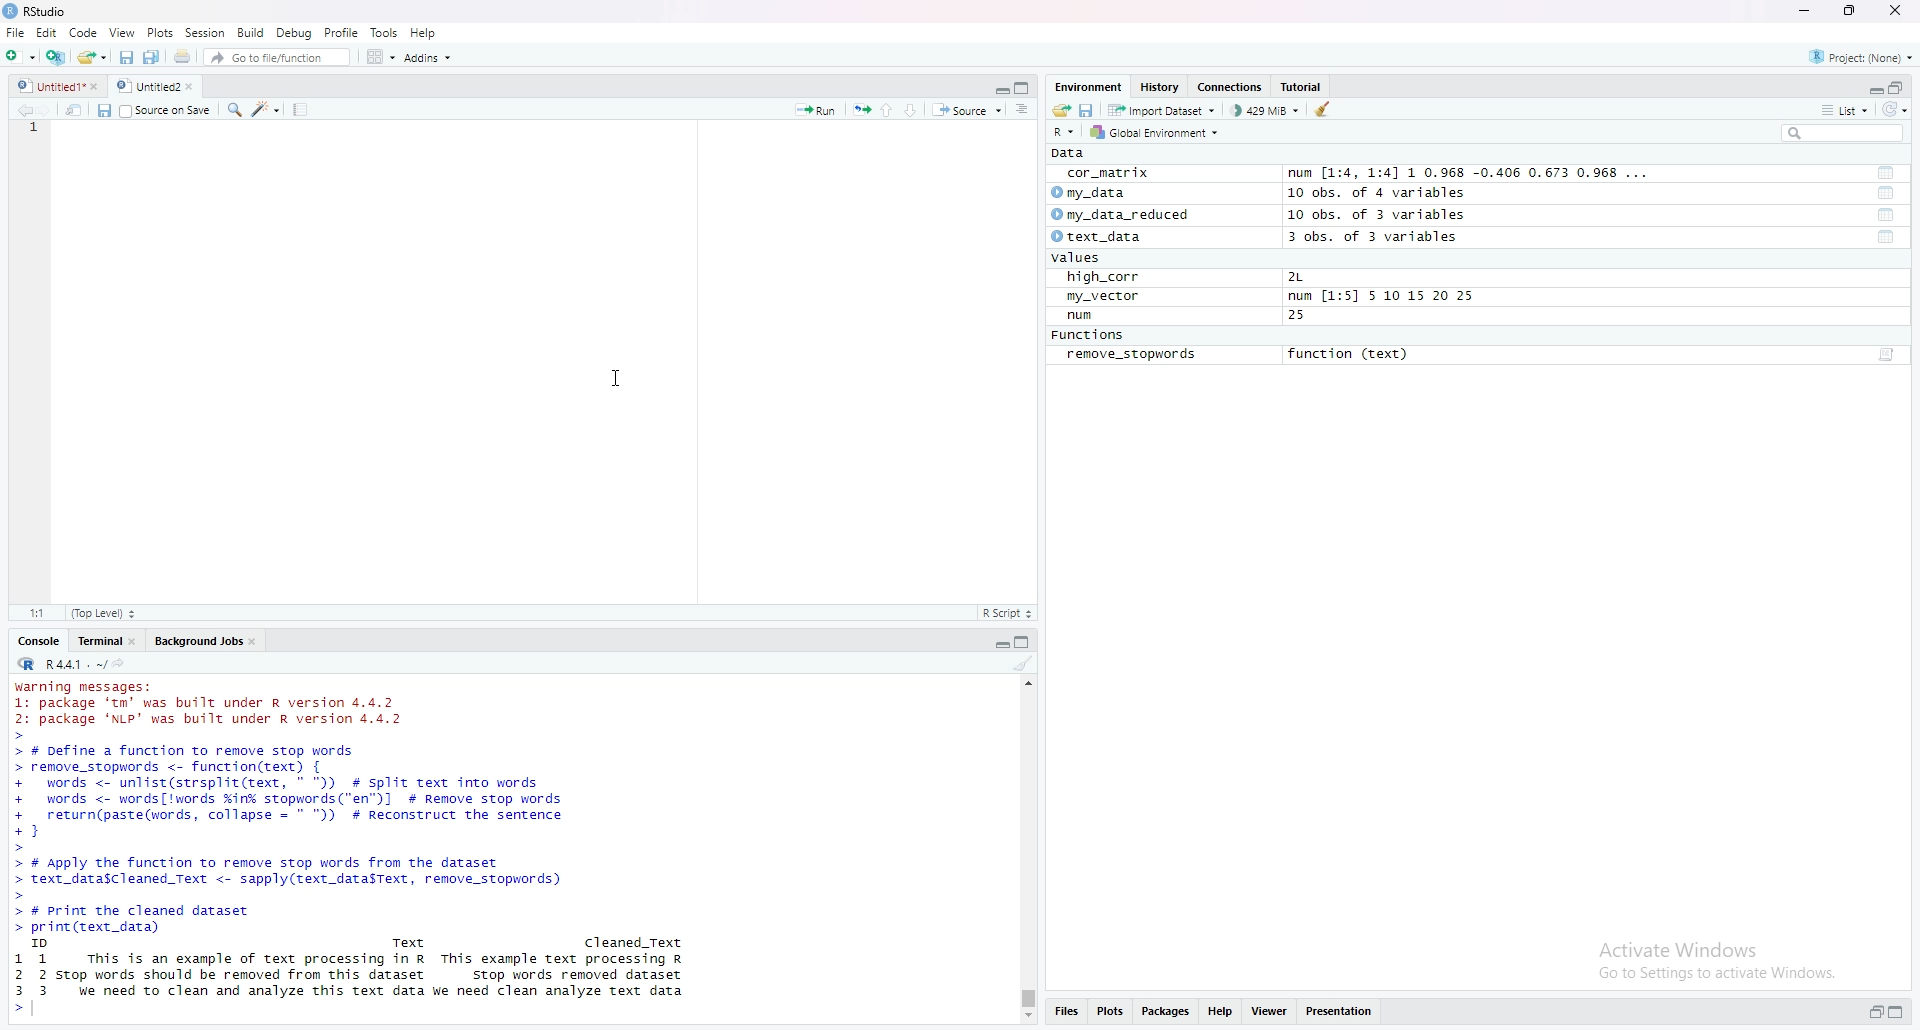 Image resolution: width=1920 pixels, height=1030 pixels. I want to click on 419MB, so click(1264, 112).